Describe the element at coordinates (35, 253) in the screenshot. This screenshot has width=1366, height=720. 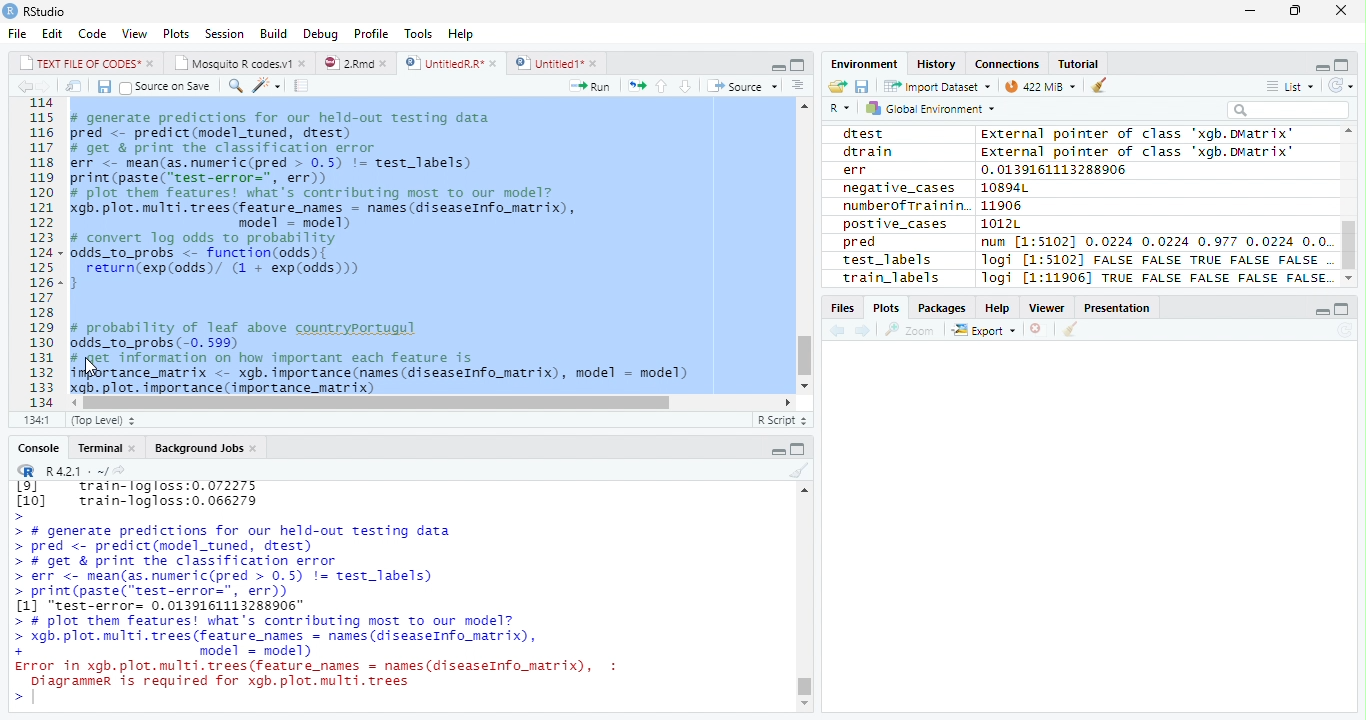
I see `Row Number` at that location.